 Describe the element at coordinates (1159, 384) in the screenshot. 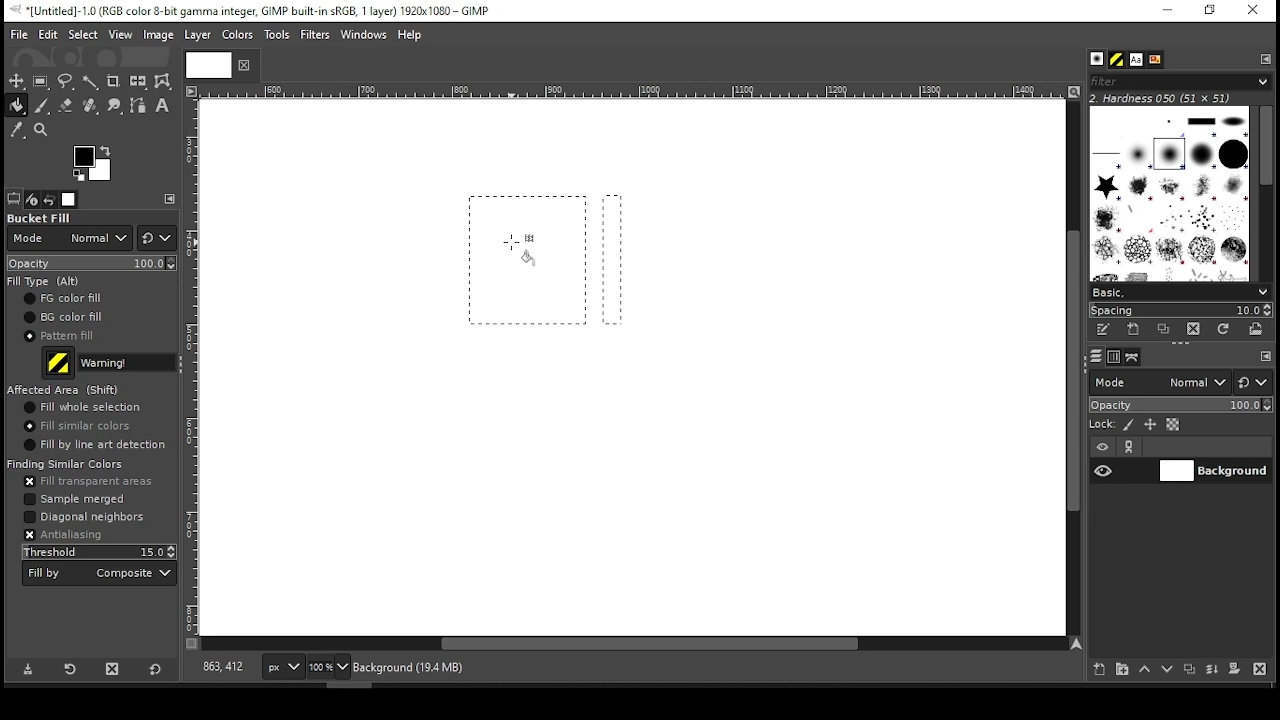

I see `mode` at that location.